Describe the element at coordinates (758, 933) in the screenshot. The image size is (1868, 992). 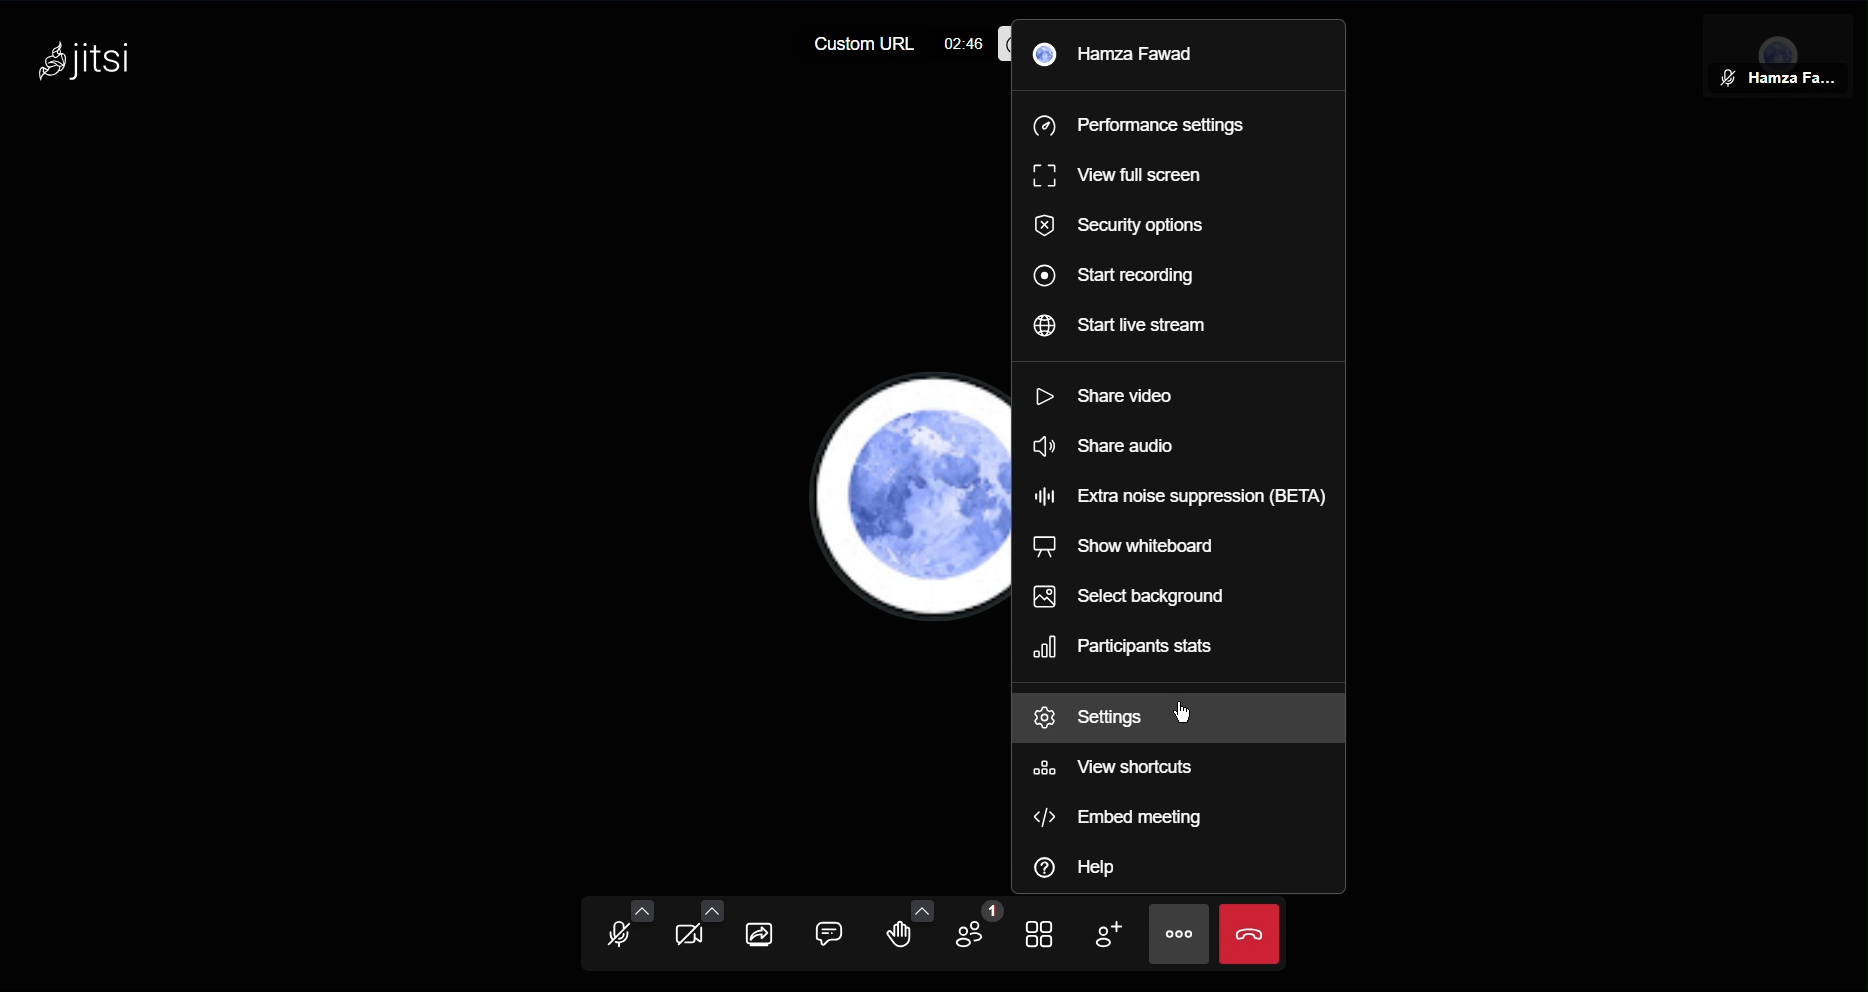
I see `Share screen` at that location.